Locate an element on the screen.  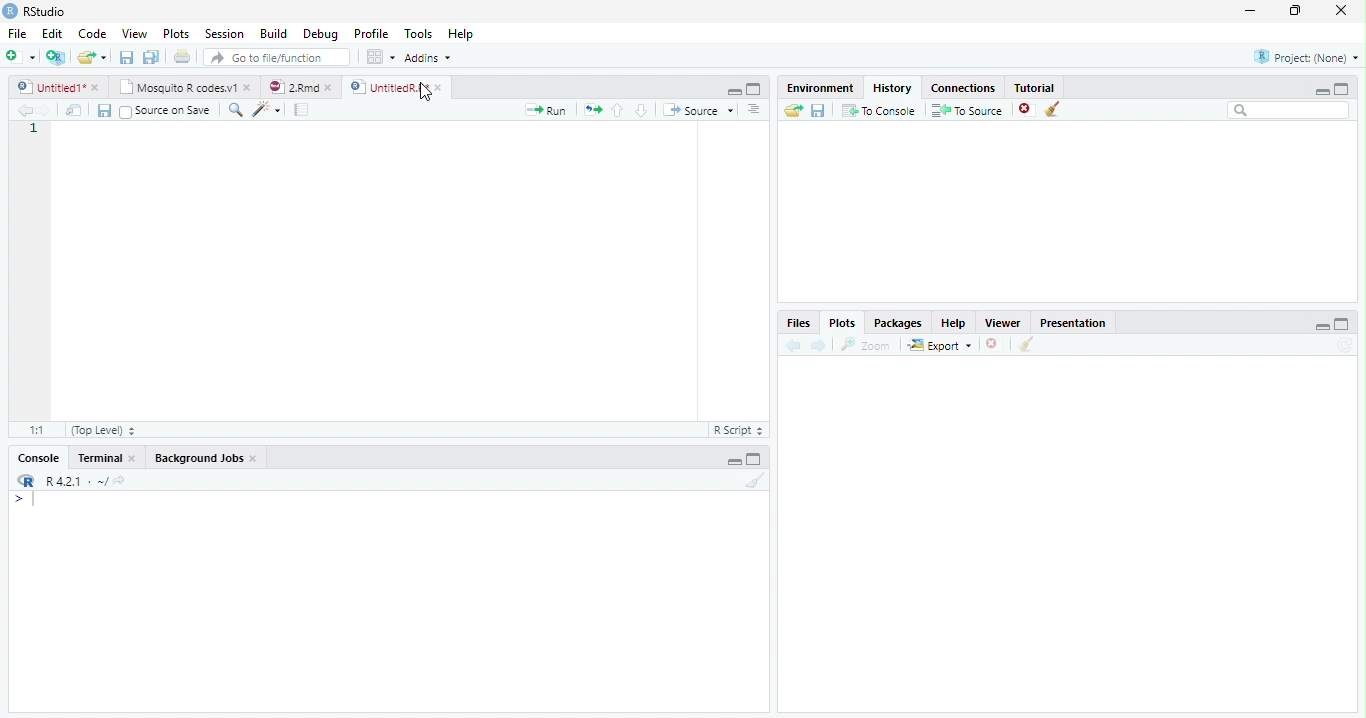
2Rmd is located at coordinates (299, 85).